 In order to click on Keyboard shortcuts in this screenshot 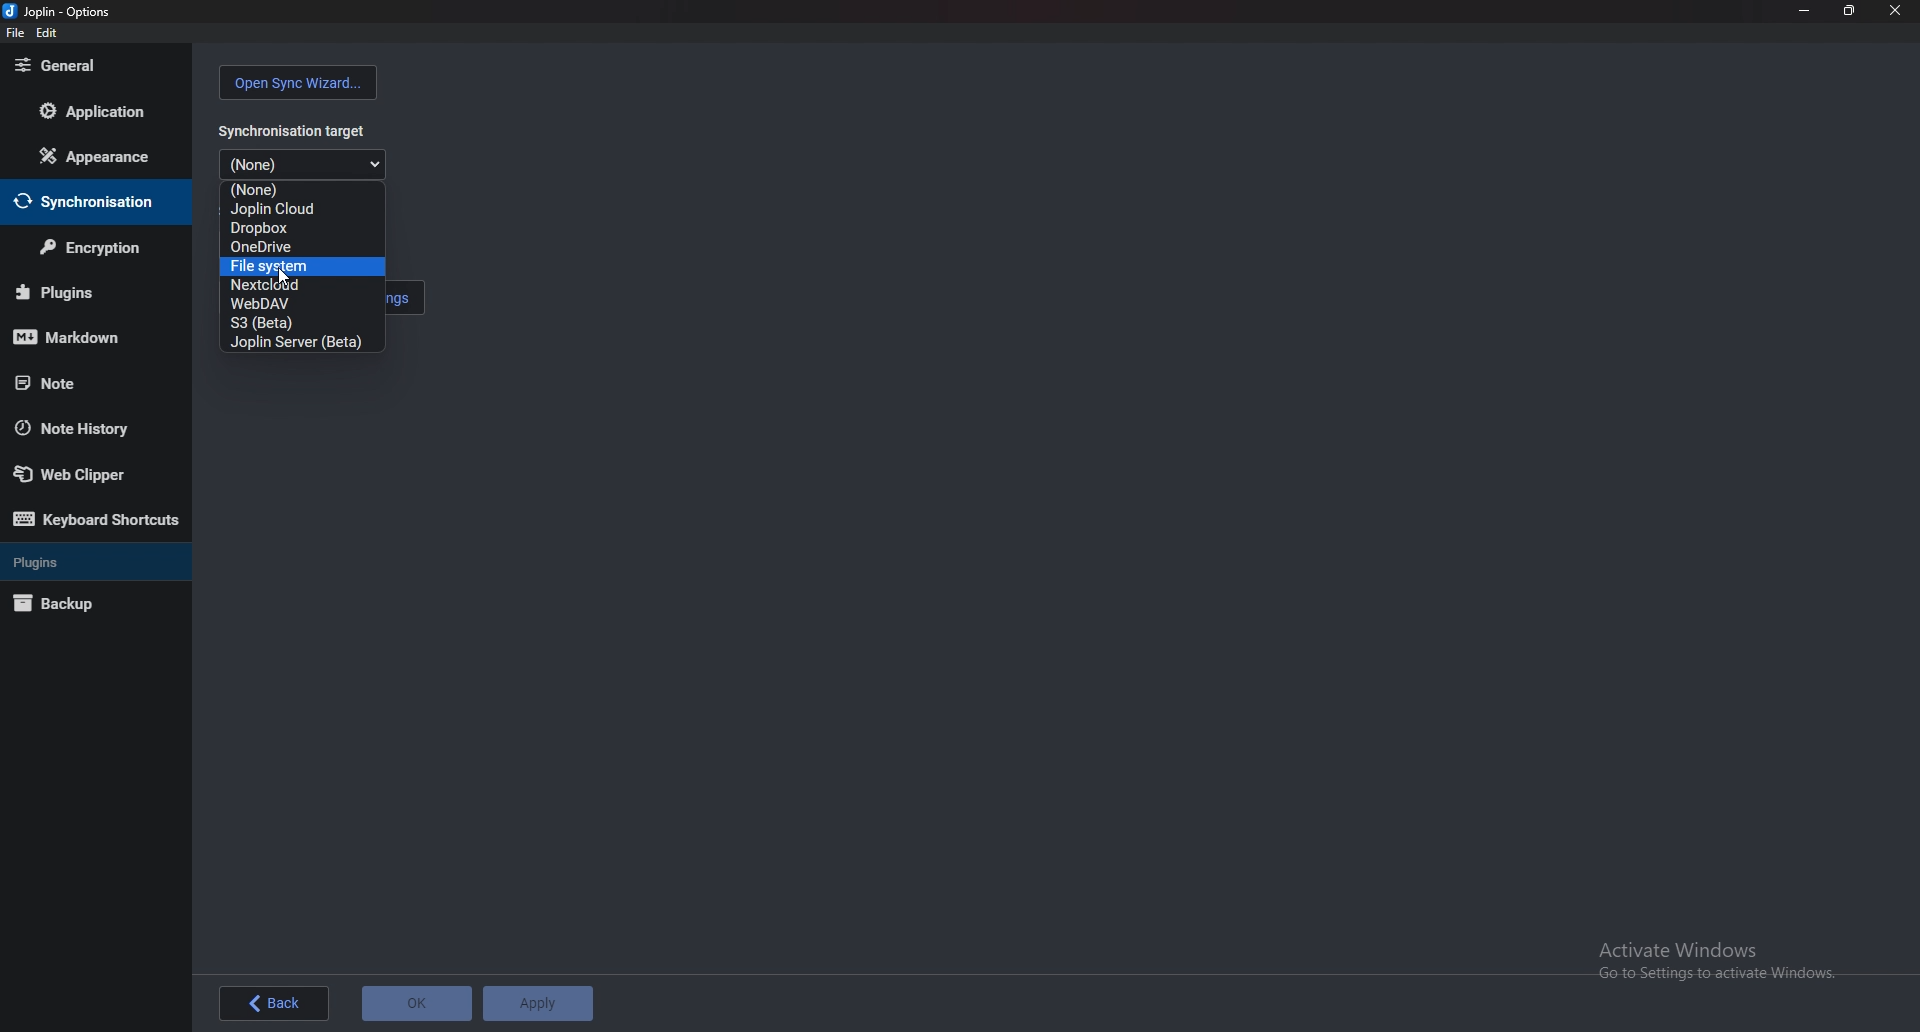, I will do `click(99, 519)`.